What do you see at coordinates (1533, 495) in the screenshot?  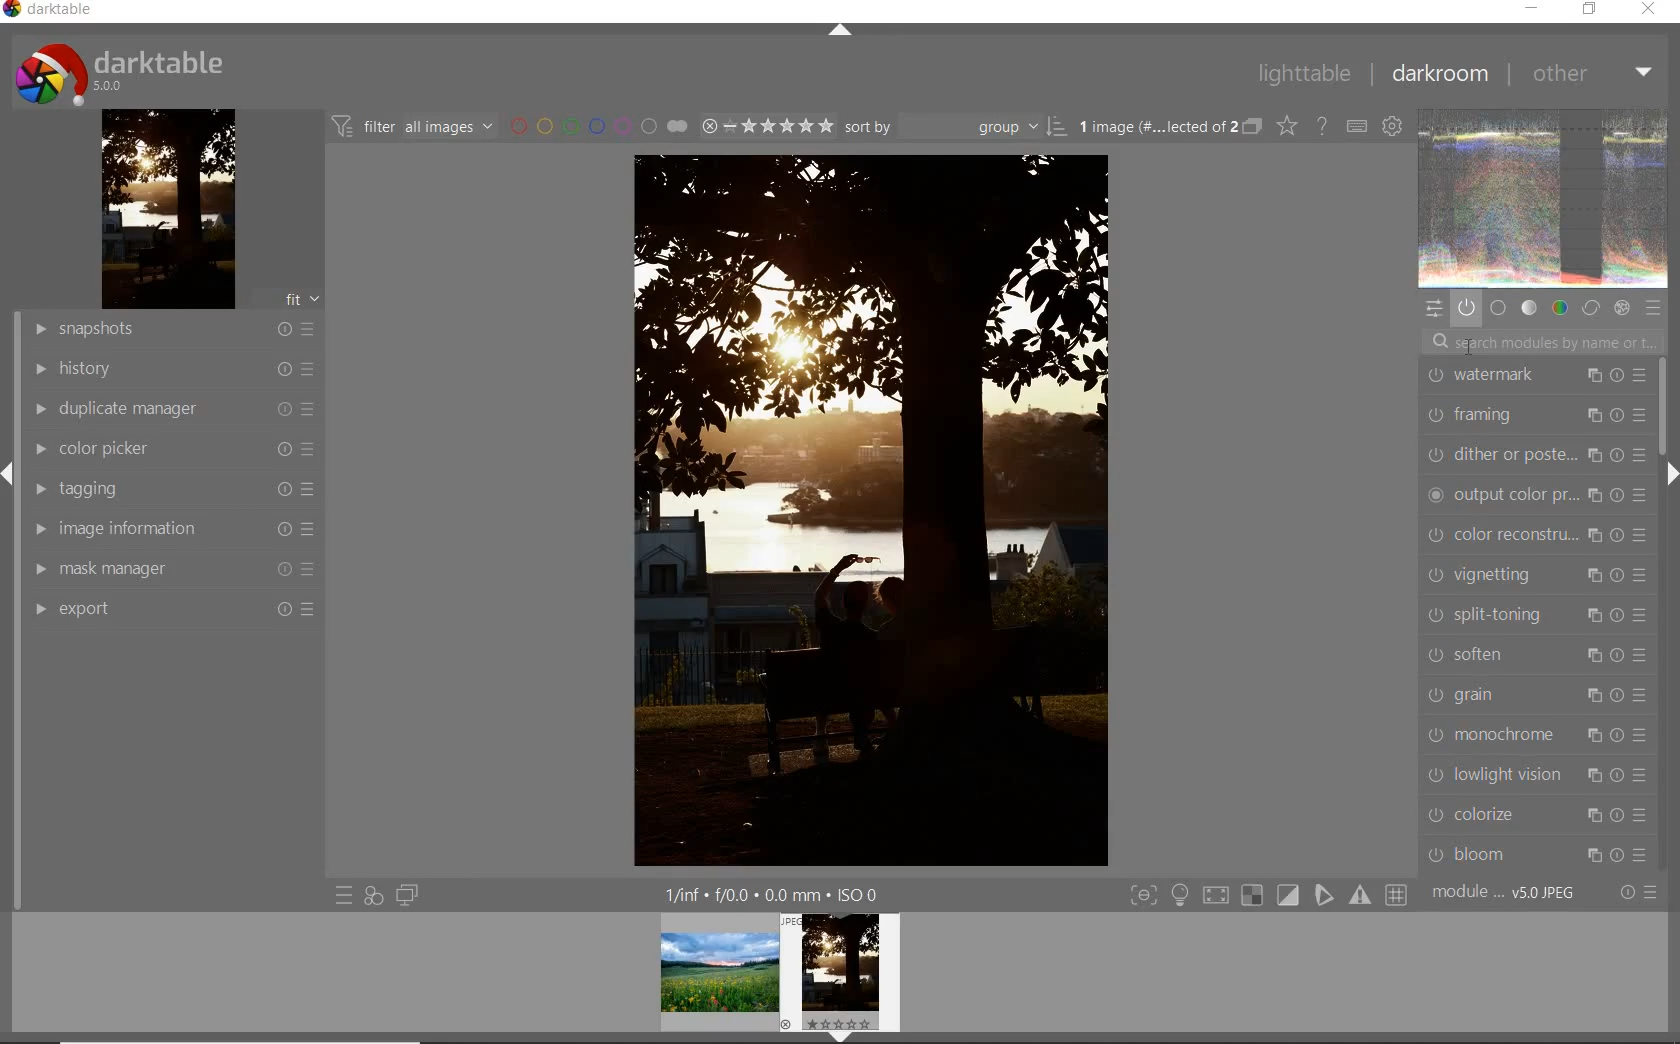 I see `output color preset` at bounding box center [1533, 495].